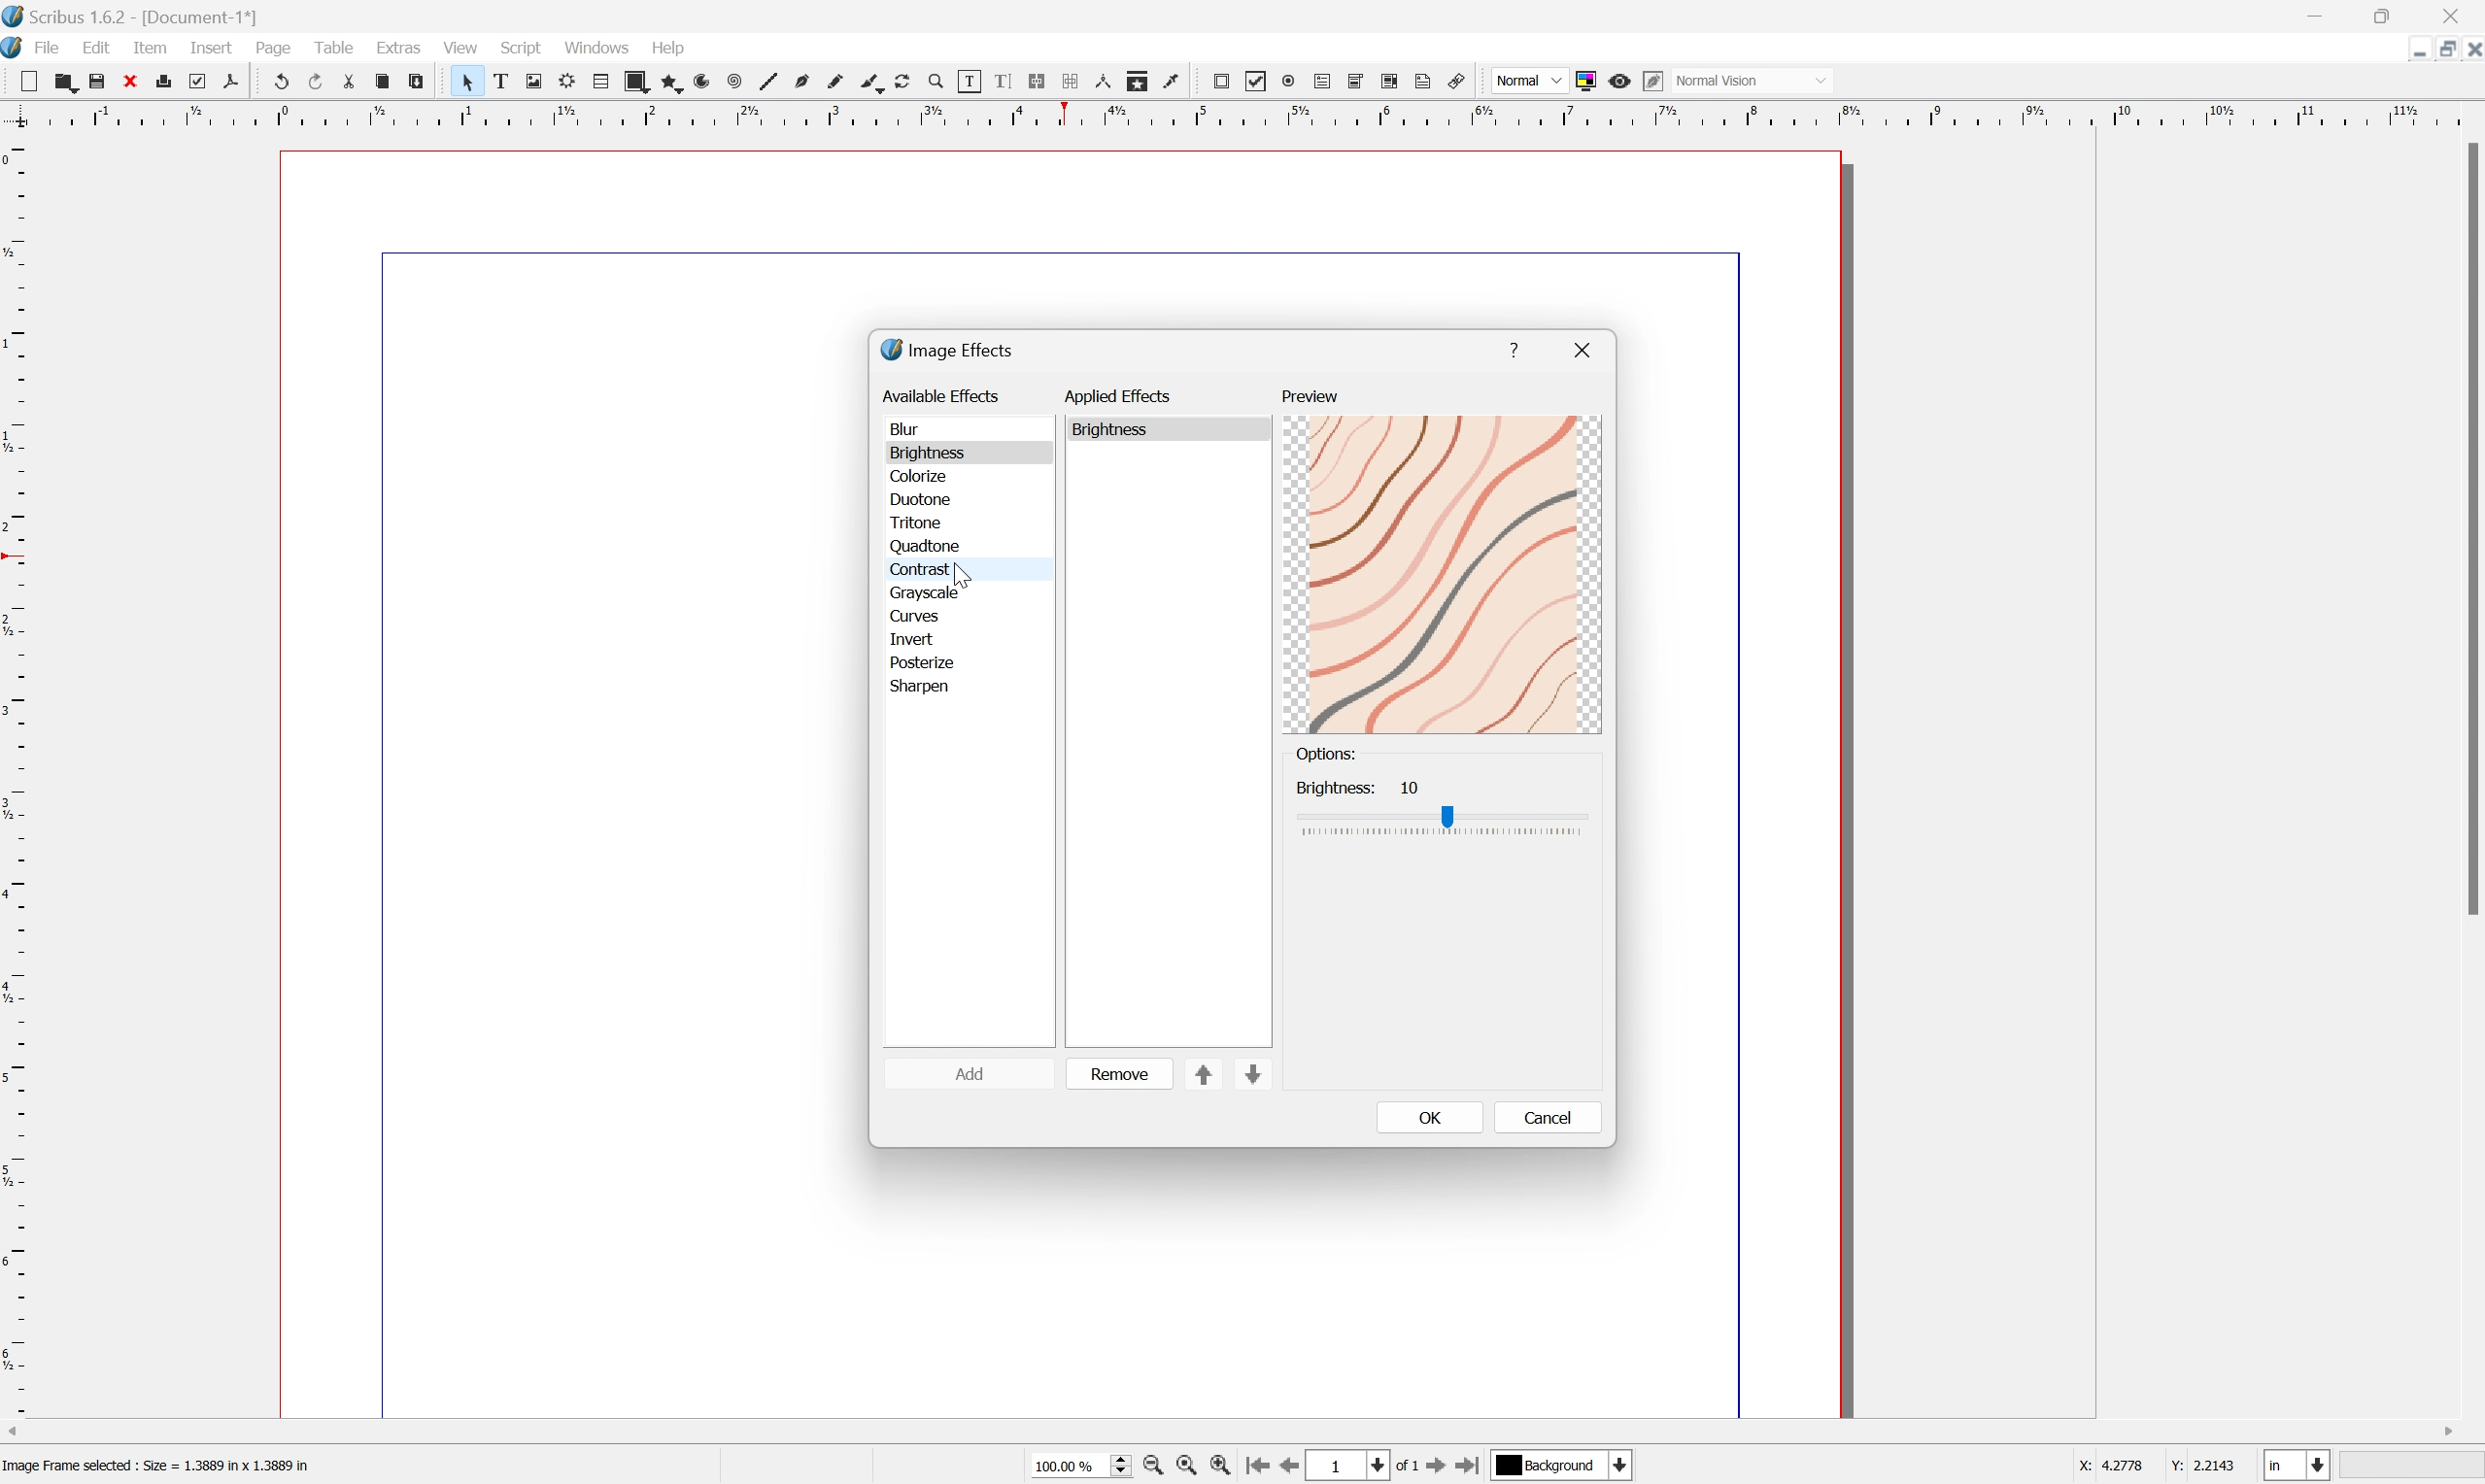 This screenshot has width=2485, height=1484. I want to click on Open, so click(63, 81).